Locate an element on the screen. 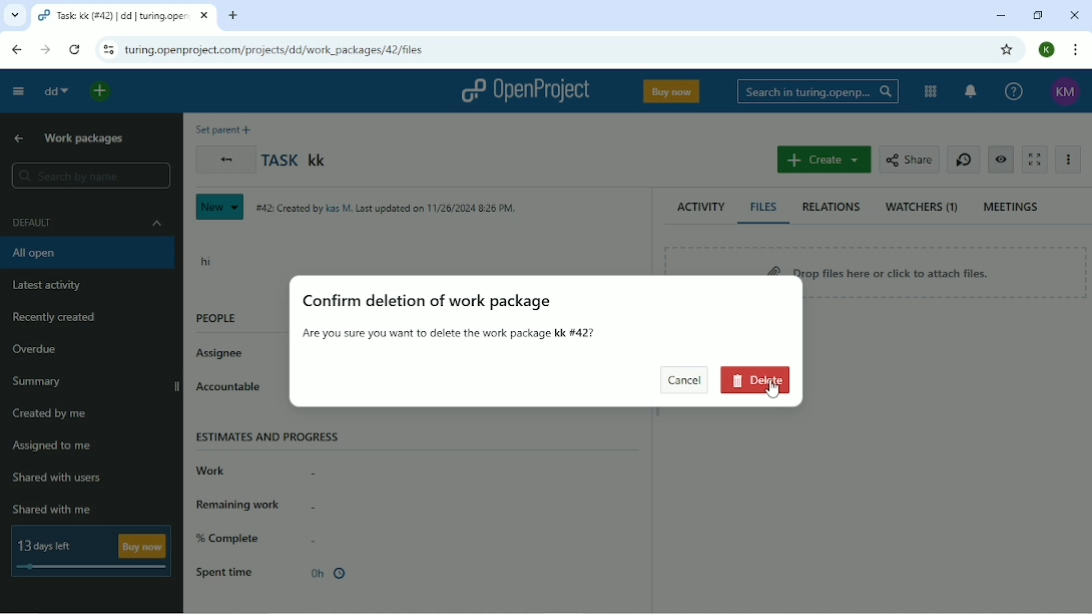  Task kk is located at coordinates (296, 160).